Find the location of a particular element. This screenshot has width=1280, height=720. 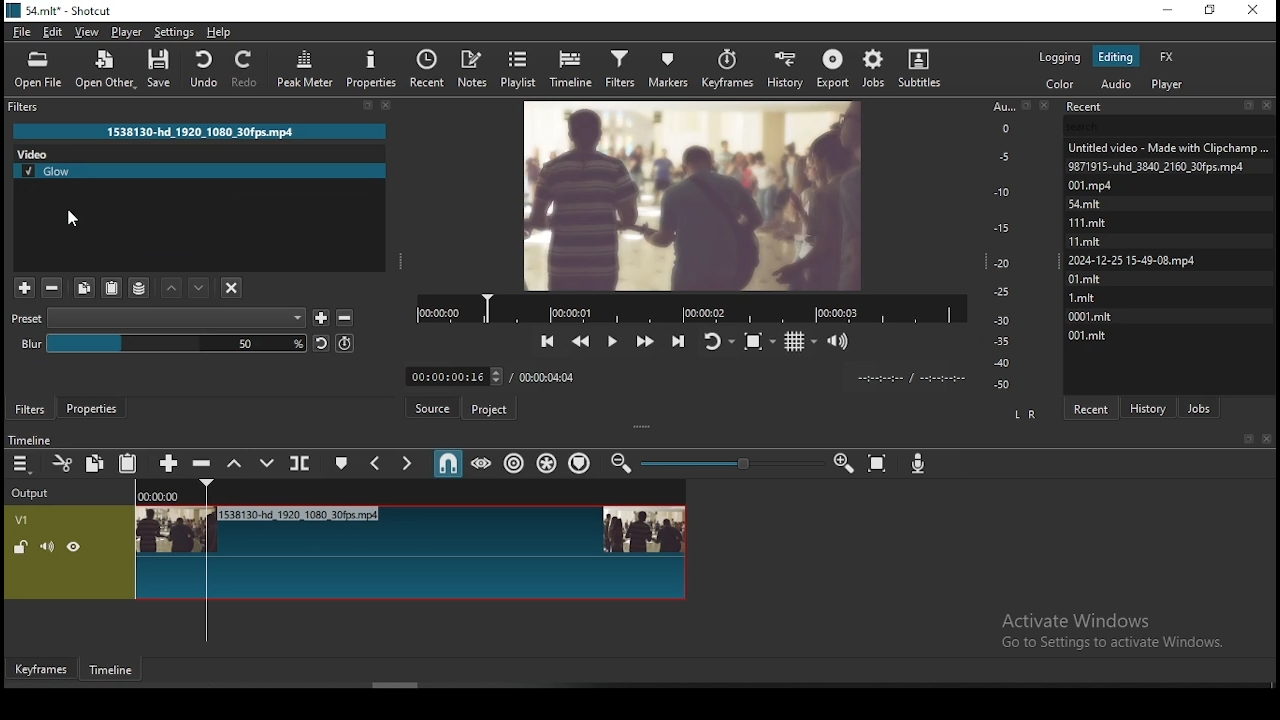

source is located at coordinates (435, 409).